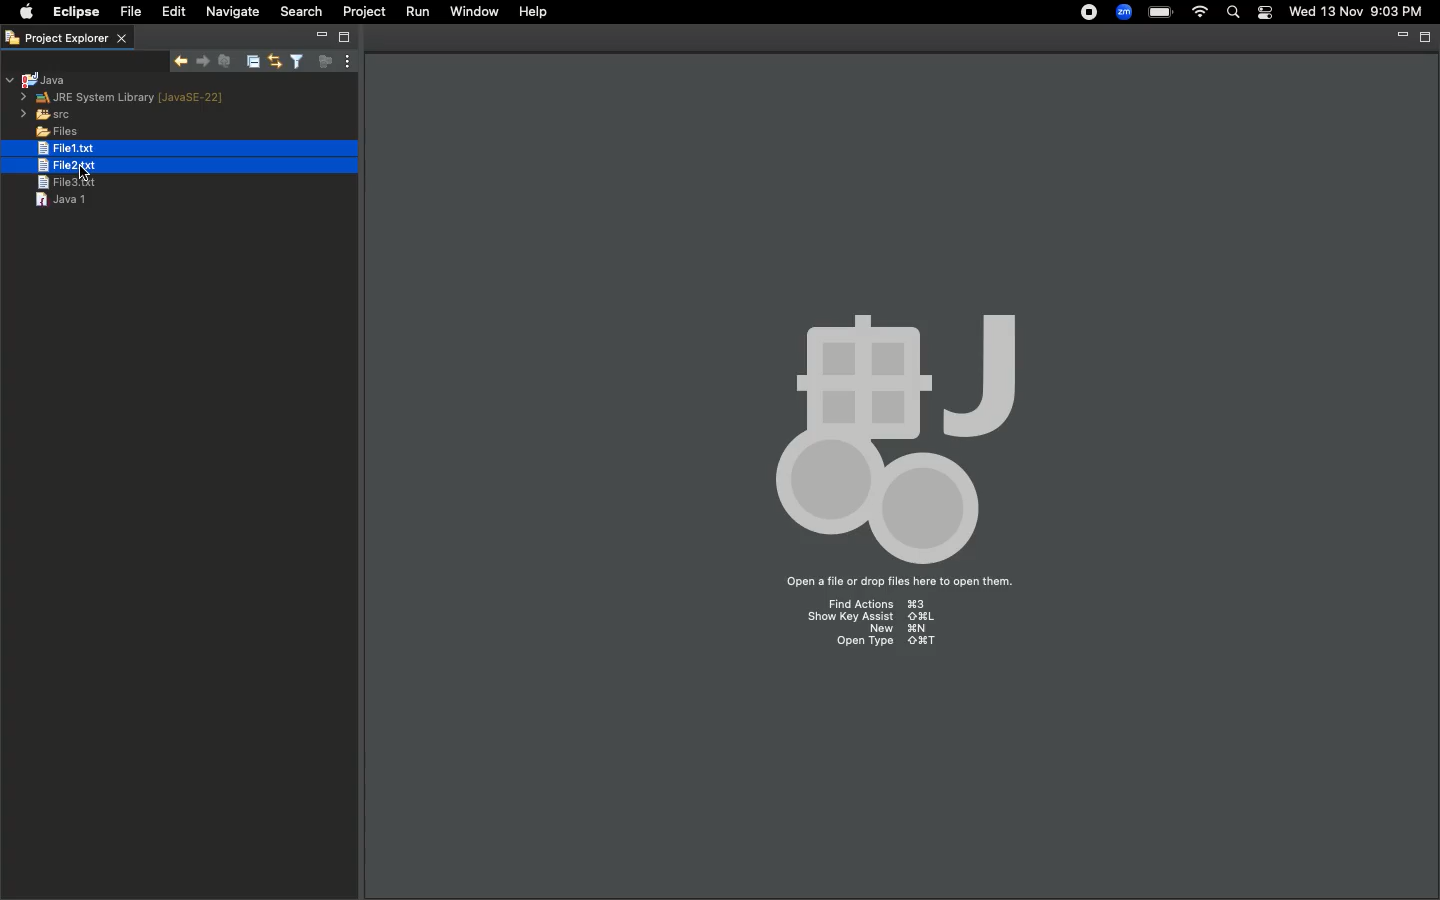 The image size is (1440, 900). What do you see at coordinates (143, 151) in the screenshot?
I see `Selected files` at bounding box center [143, 151].